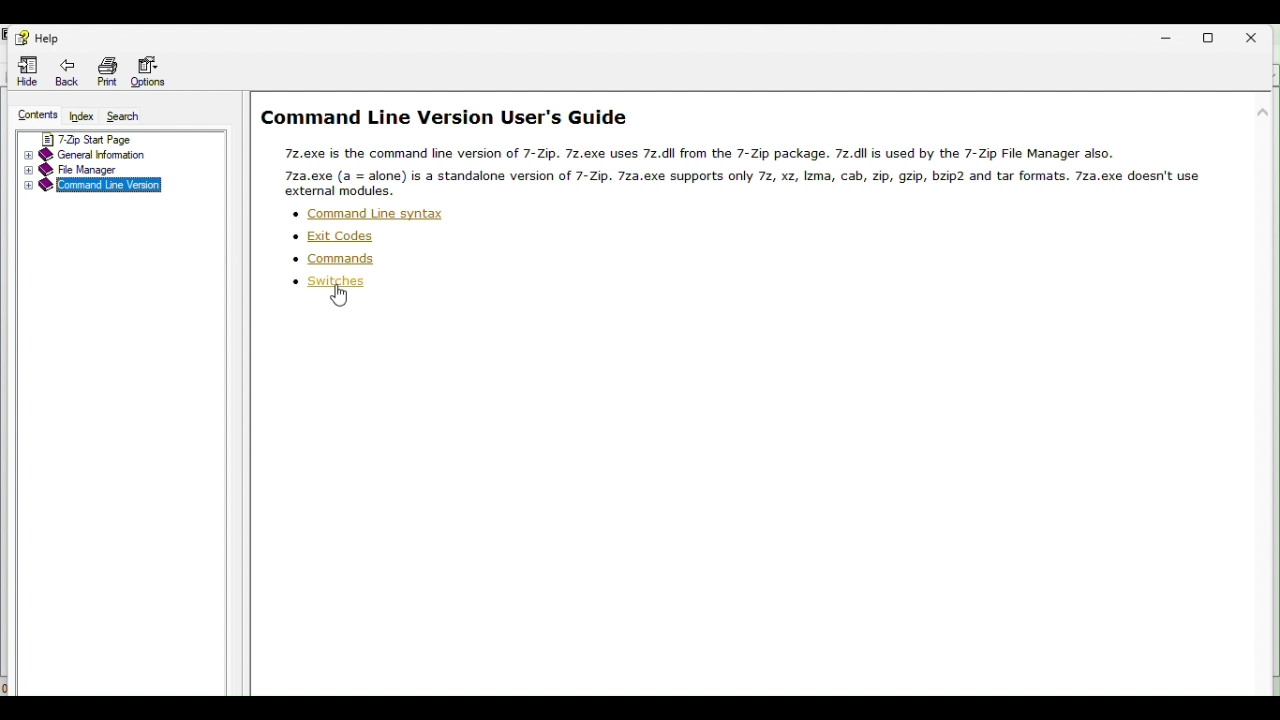  Describe the element at coordinates (25, 156) in the screenshot. I see `expand` at that location.